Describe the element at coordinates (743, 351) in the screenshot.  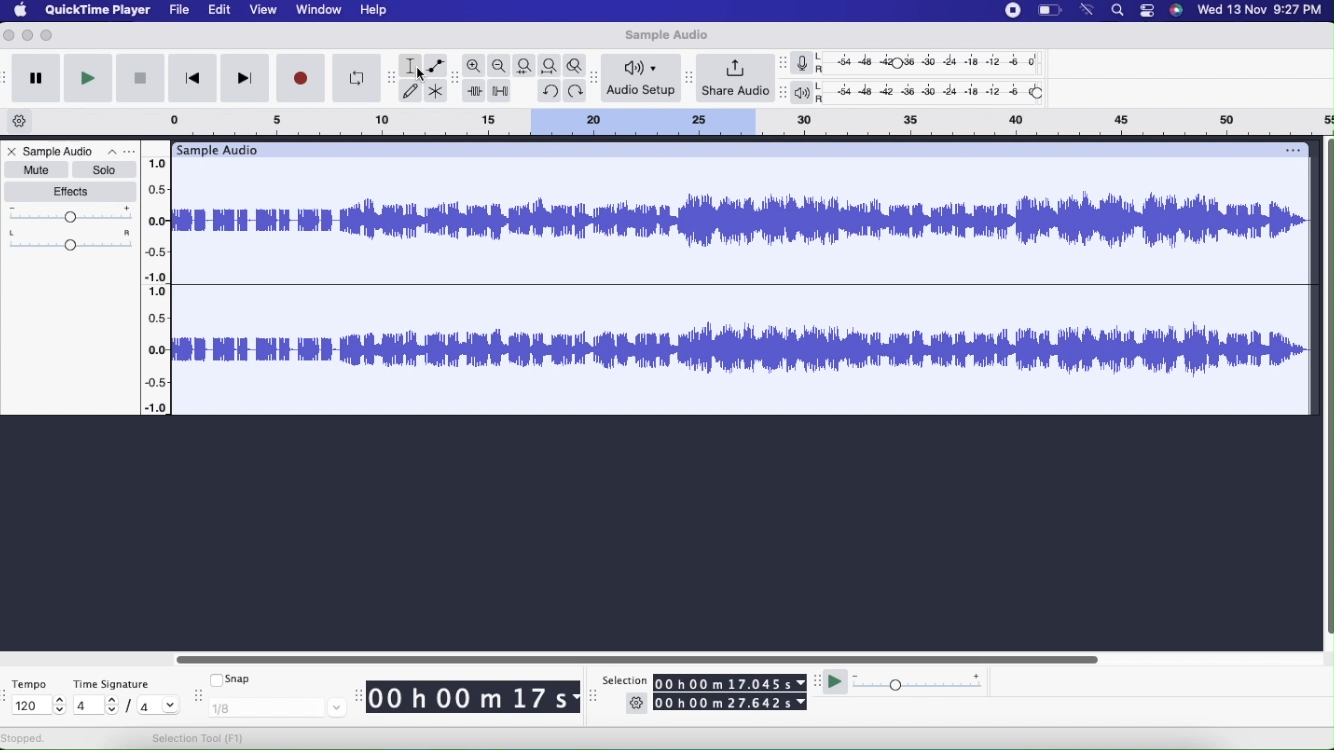
I see `audio track` at that location.